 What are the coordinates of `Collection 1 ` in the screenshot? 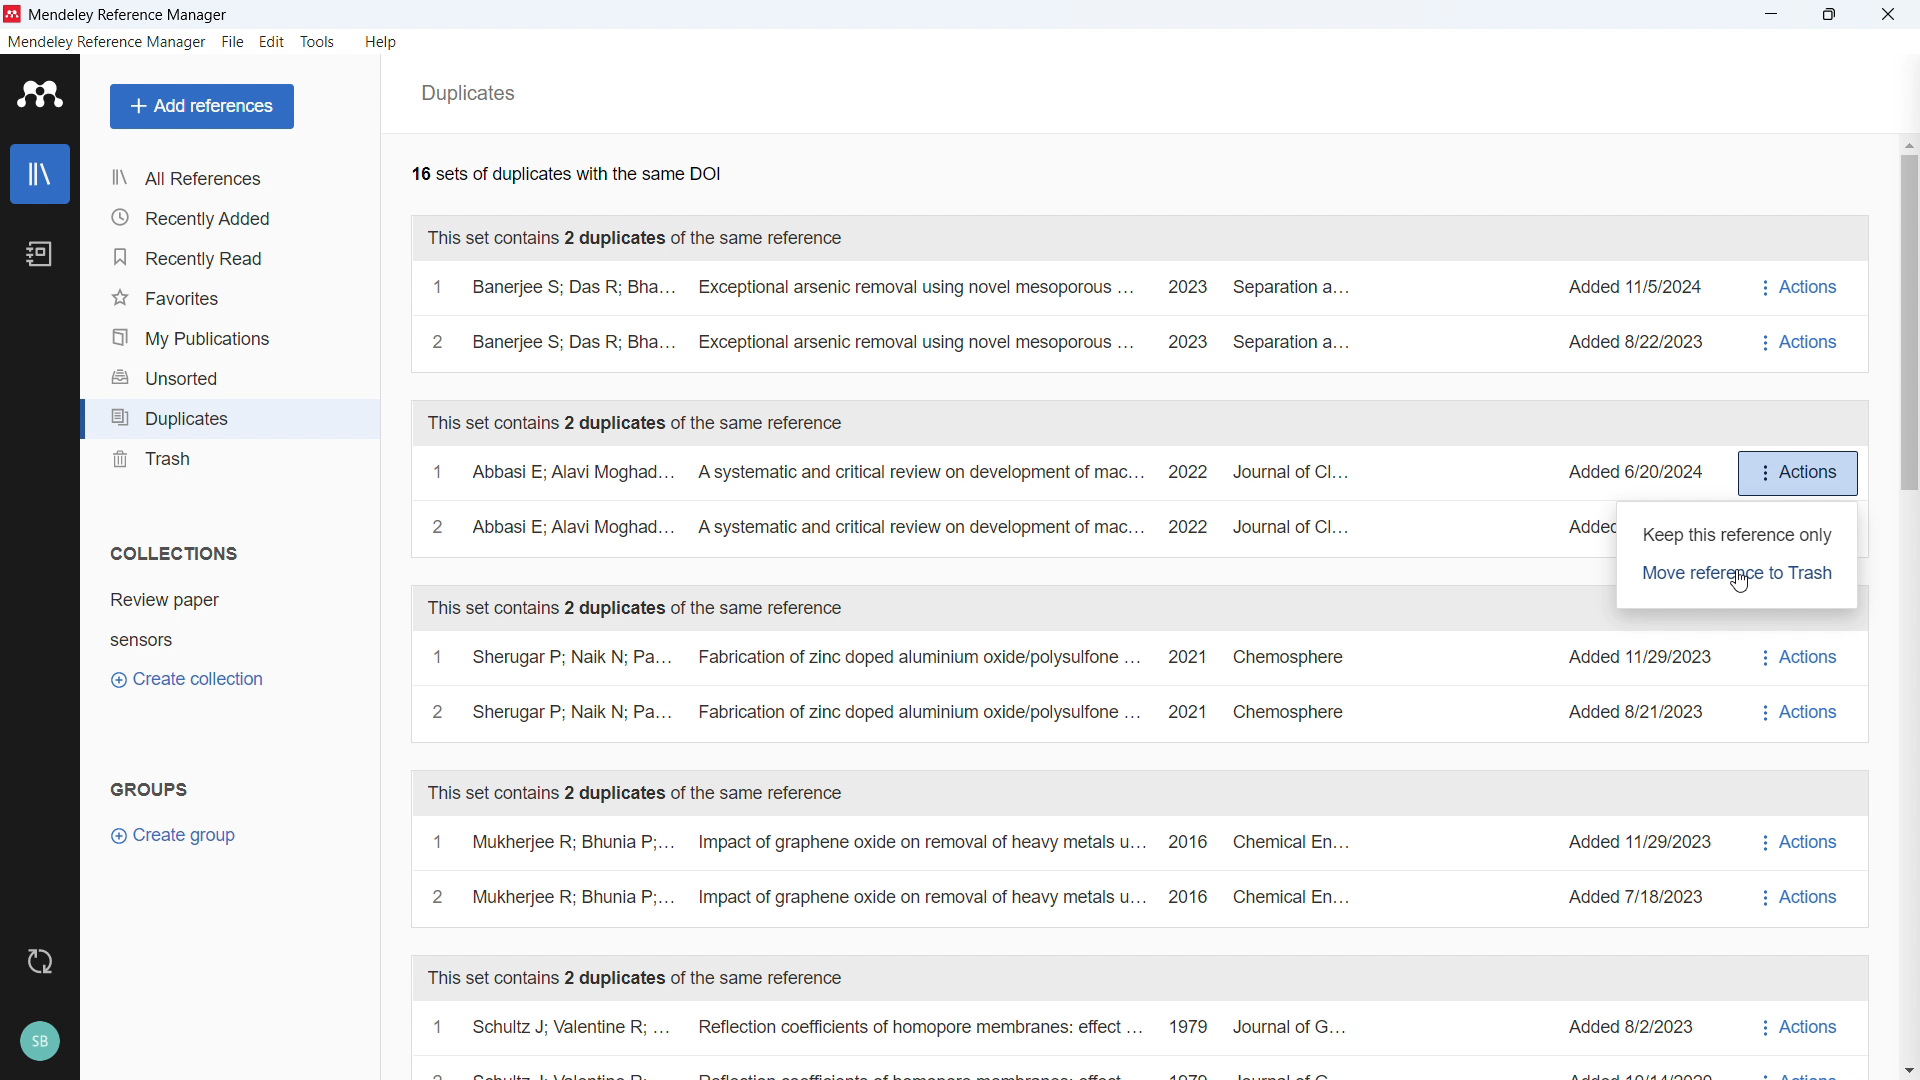 It's located at (167, 600).